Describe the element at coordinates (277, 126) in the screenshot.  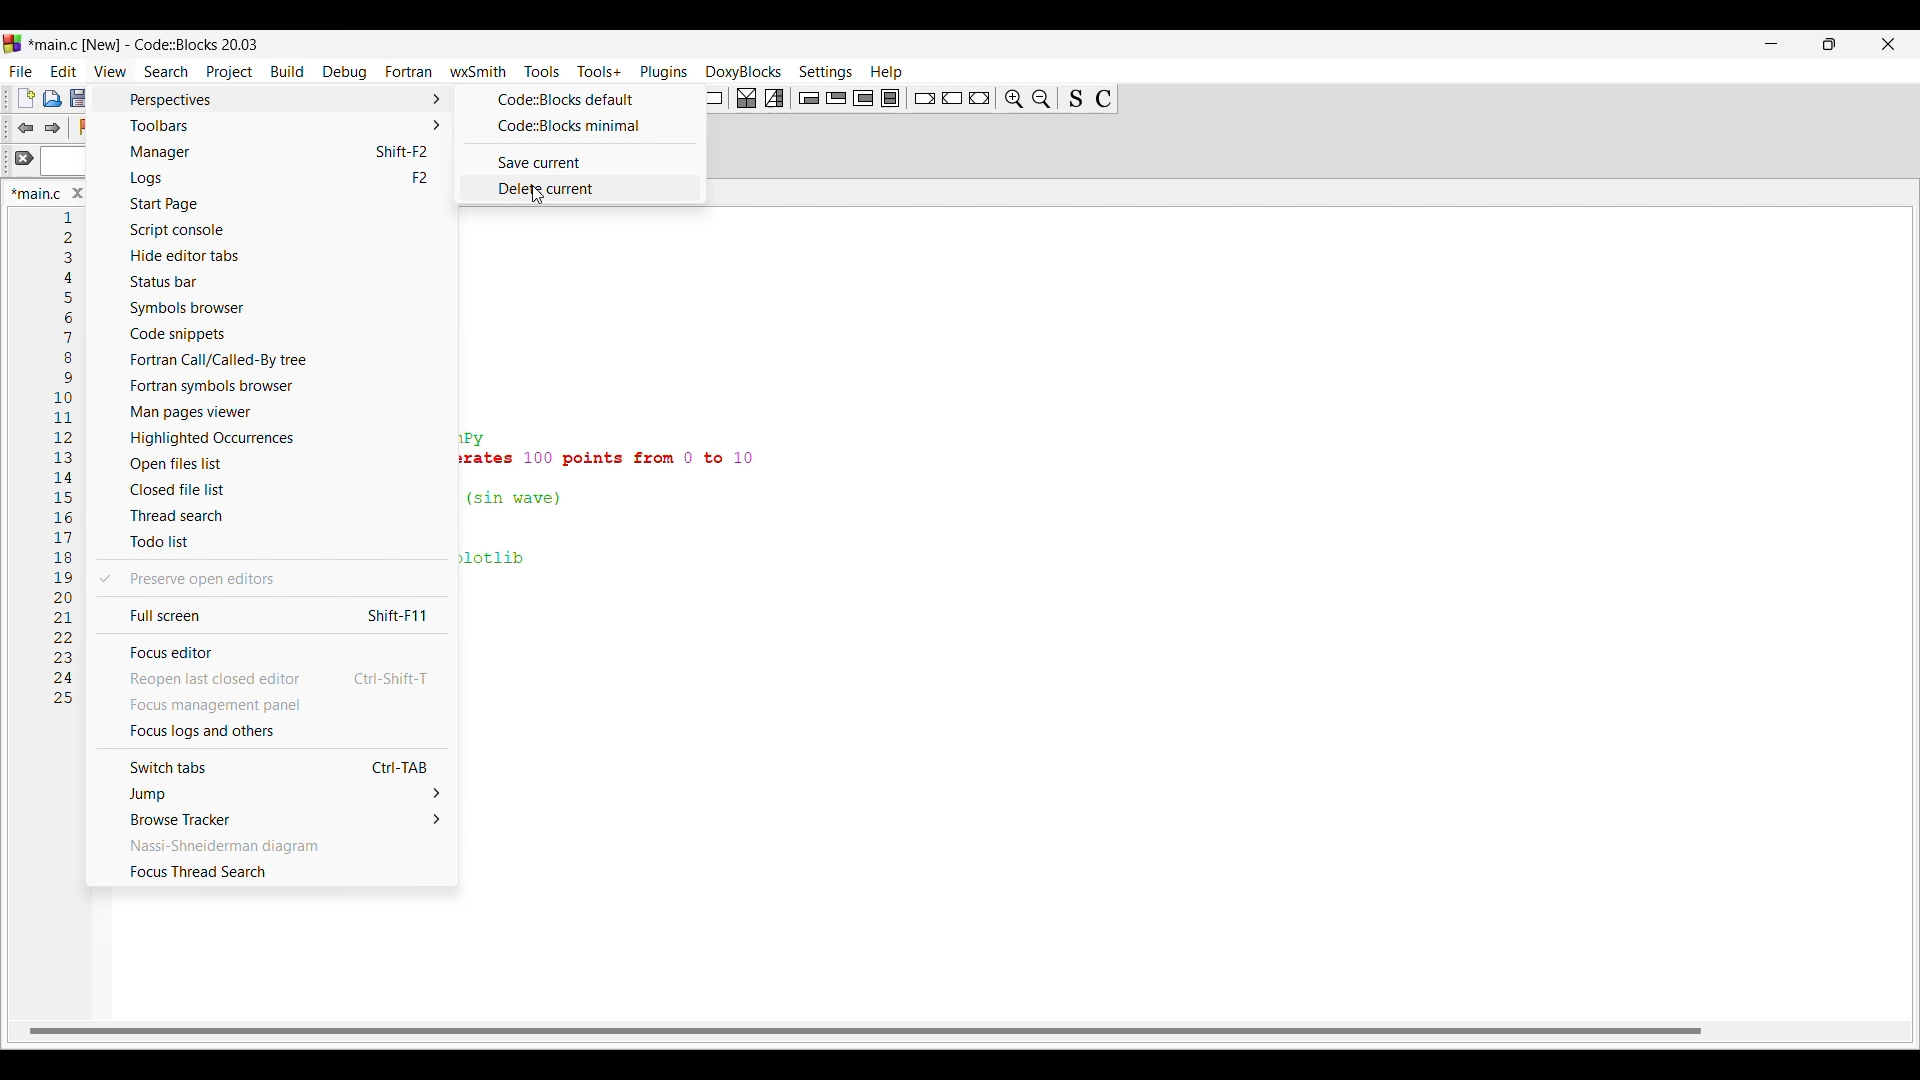
I see `Toolbar options` at that location.